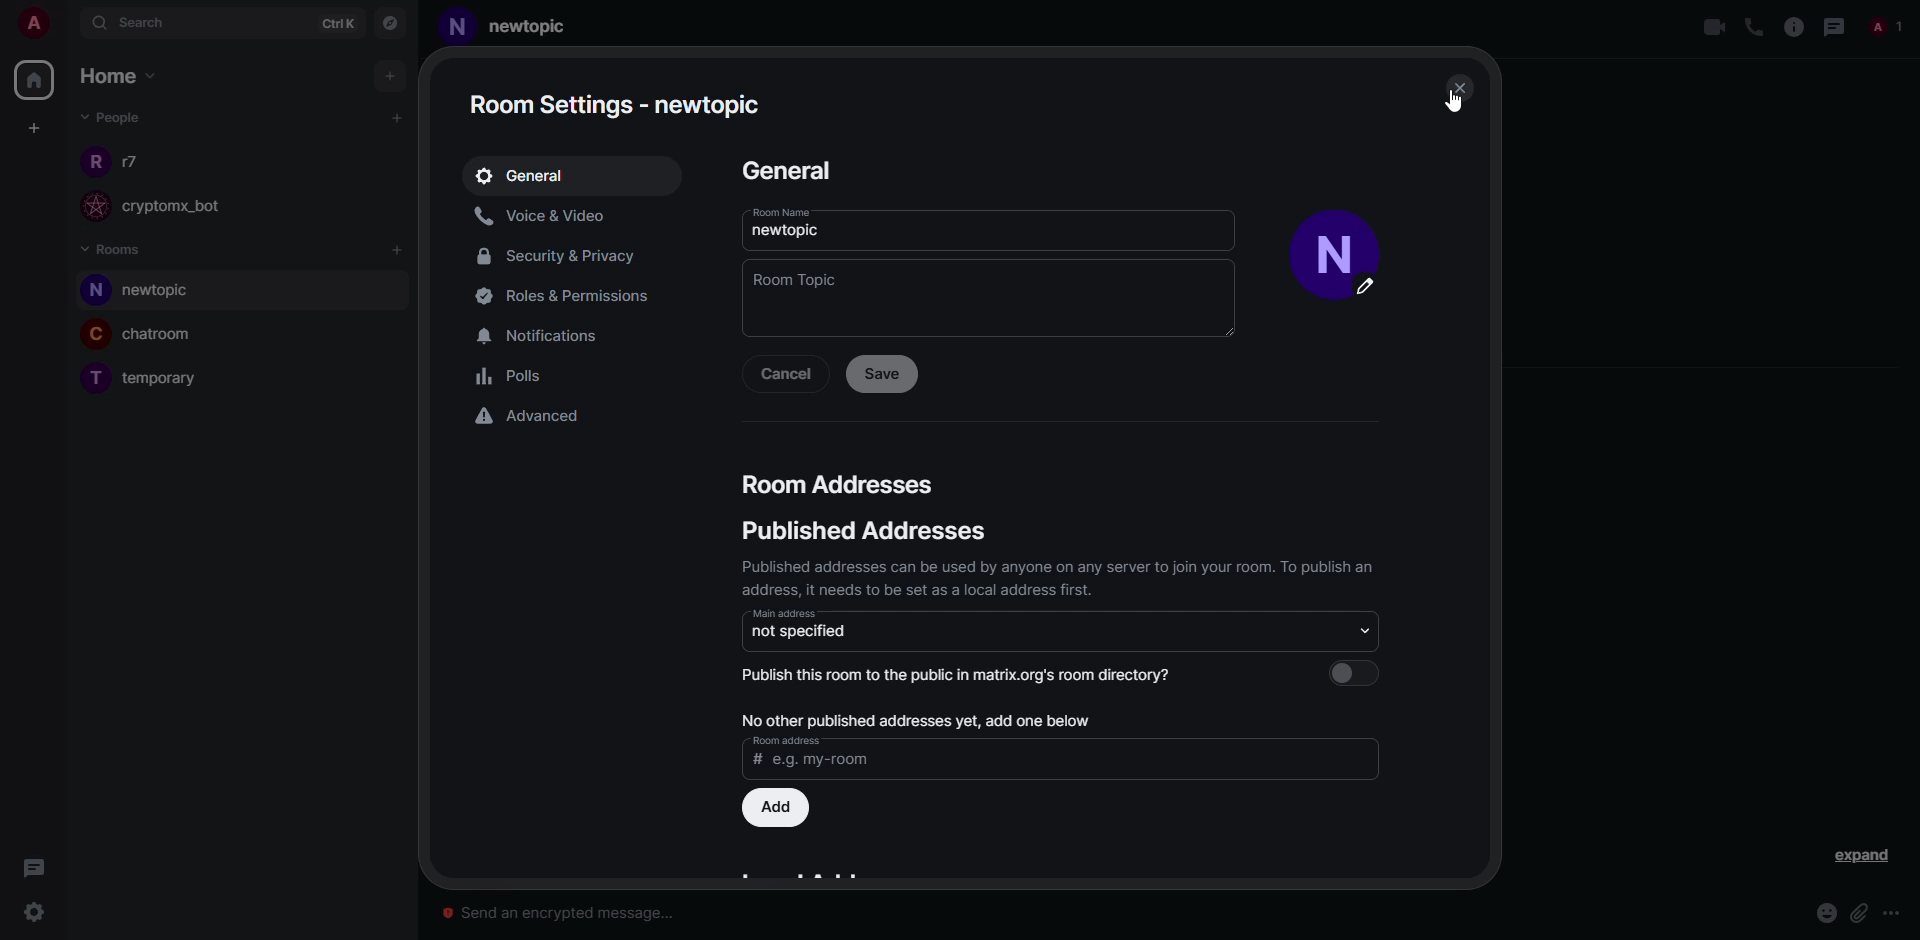  Describe the element at coordinates (913, 717) in the screenshot. I see `add` at that location.